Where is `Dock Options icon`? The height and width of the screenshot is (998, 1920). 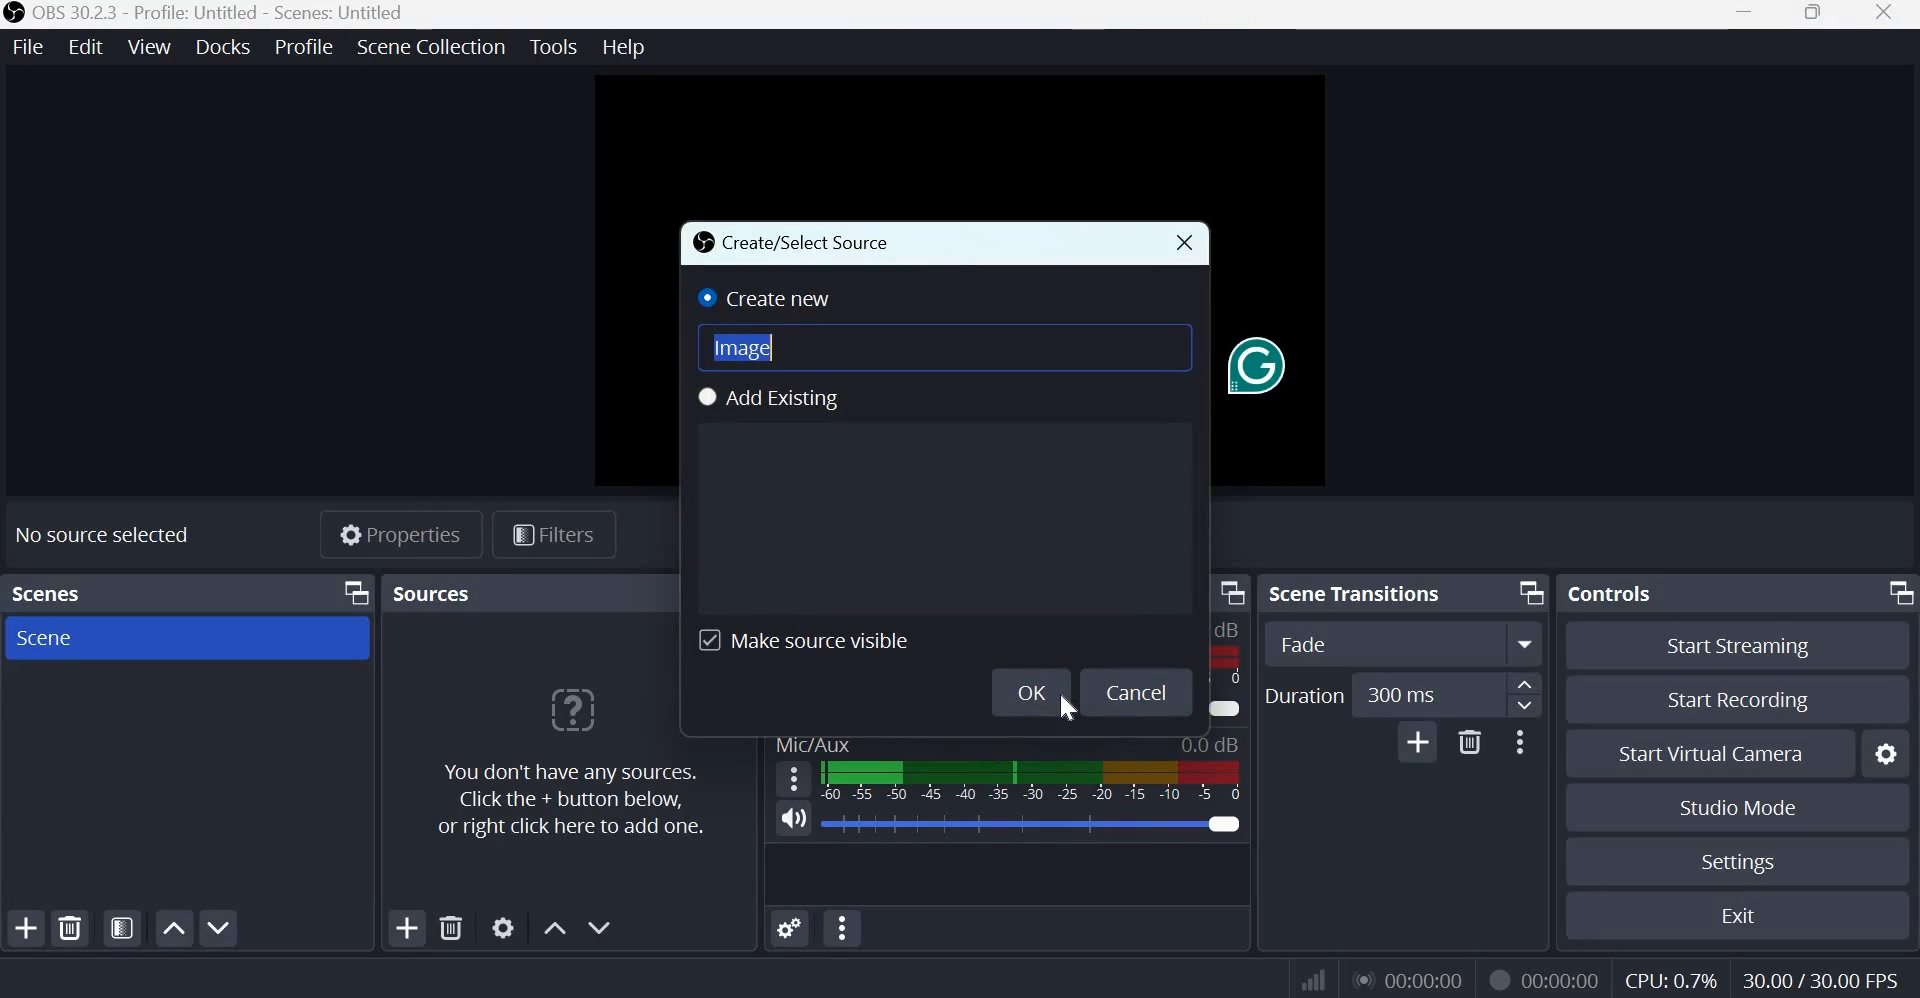 Dock Options icon is located at coordinates (1896, 594).